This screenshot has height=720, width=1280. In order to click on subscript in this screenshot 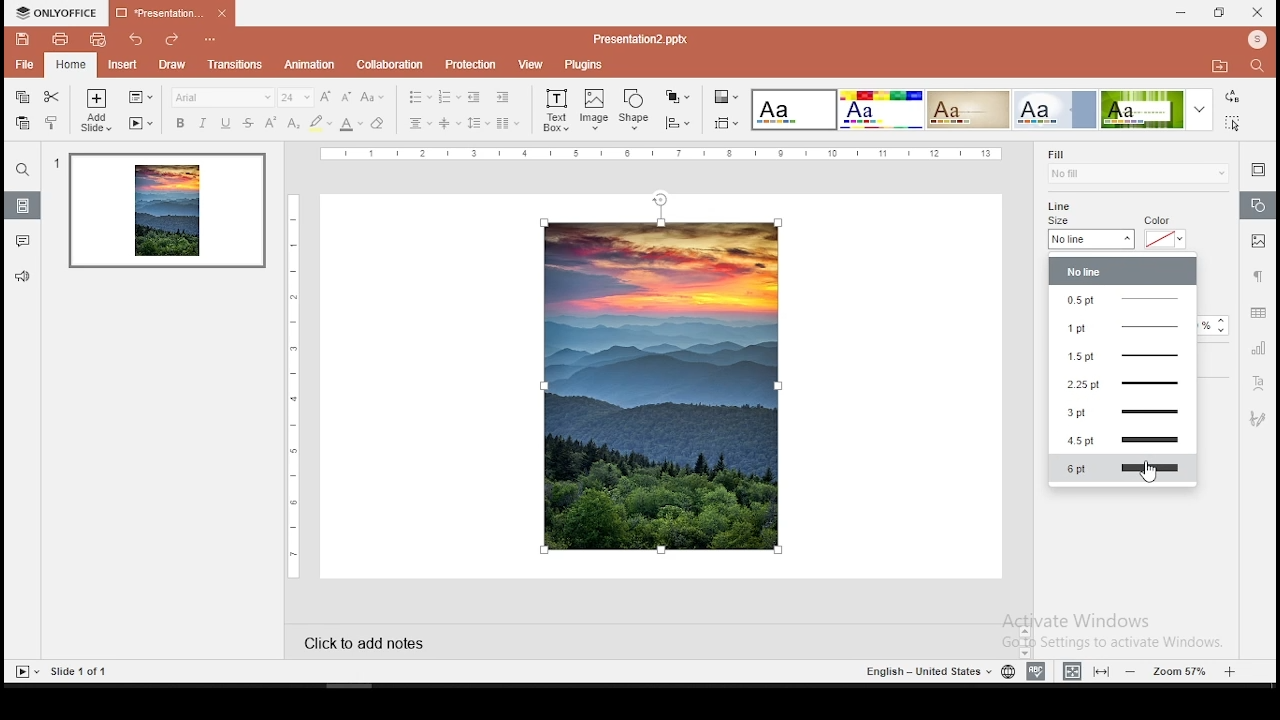, I will do `click(293, 122)`.